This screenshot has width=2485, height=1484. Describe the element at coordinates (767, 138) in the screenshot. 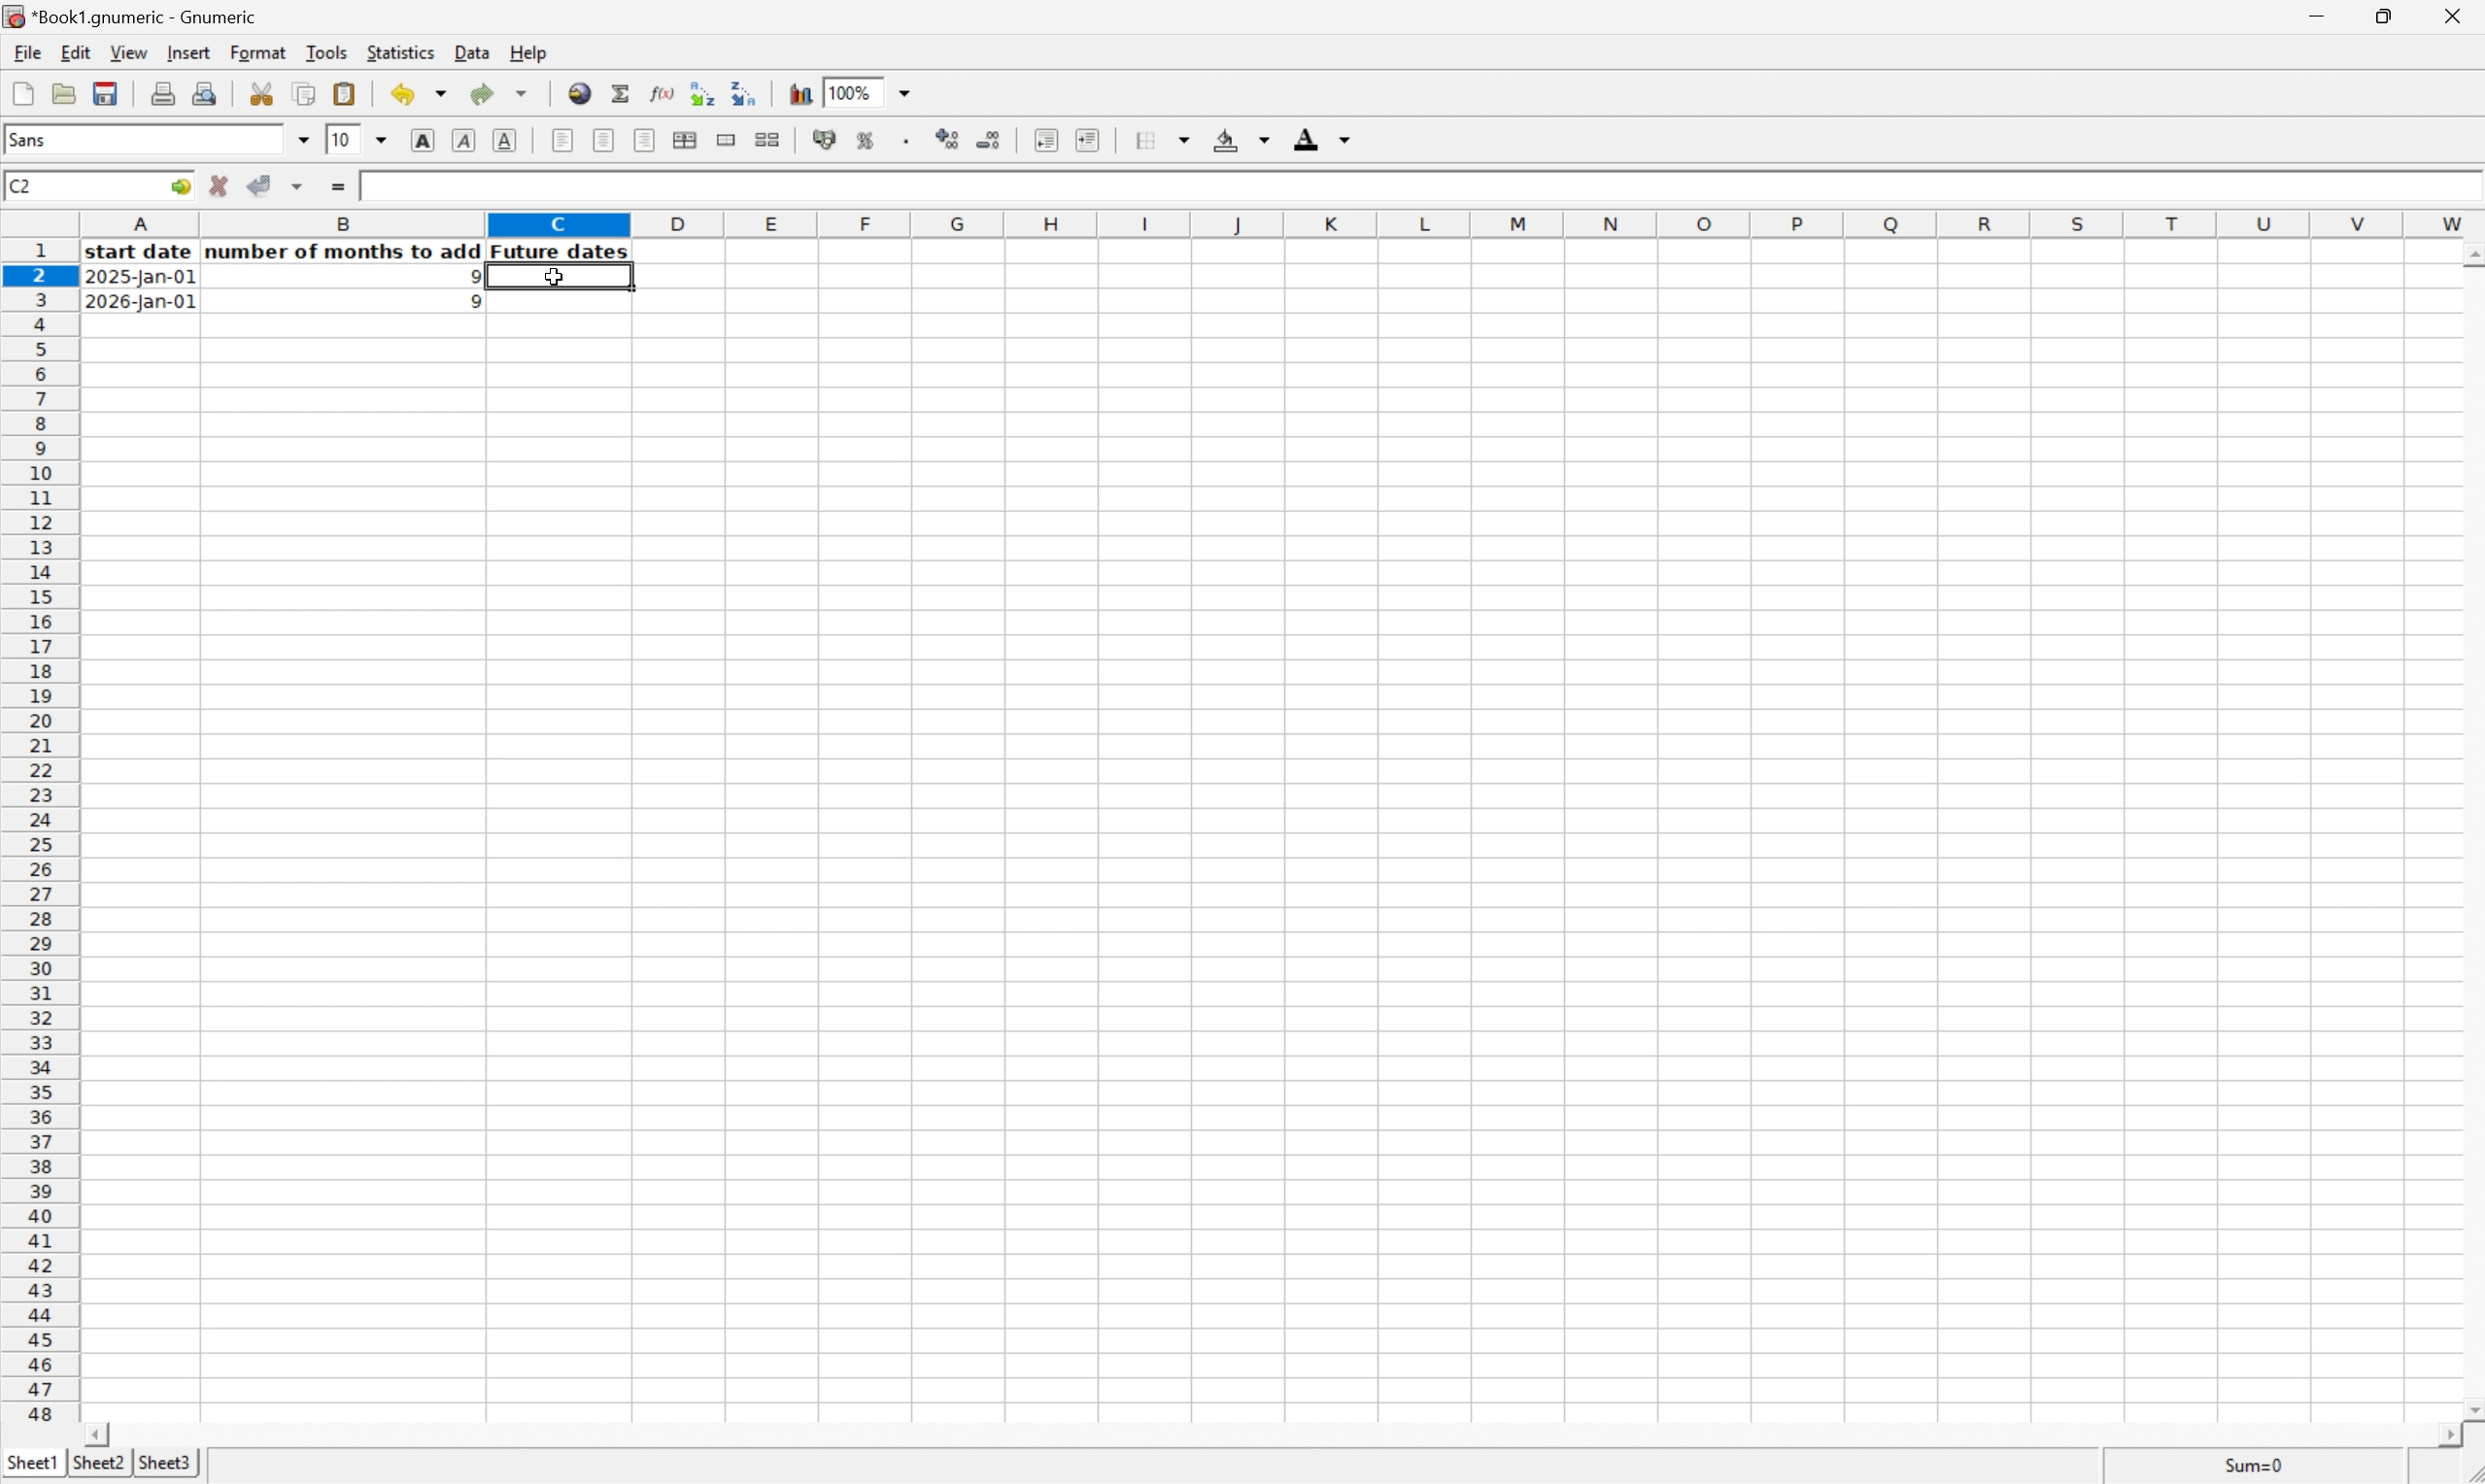

I see `Split the ranges of merged cells` at that location.